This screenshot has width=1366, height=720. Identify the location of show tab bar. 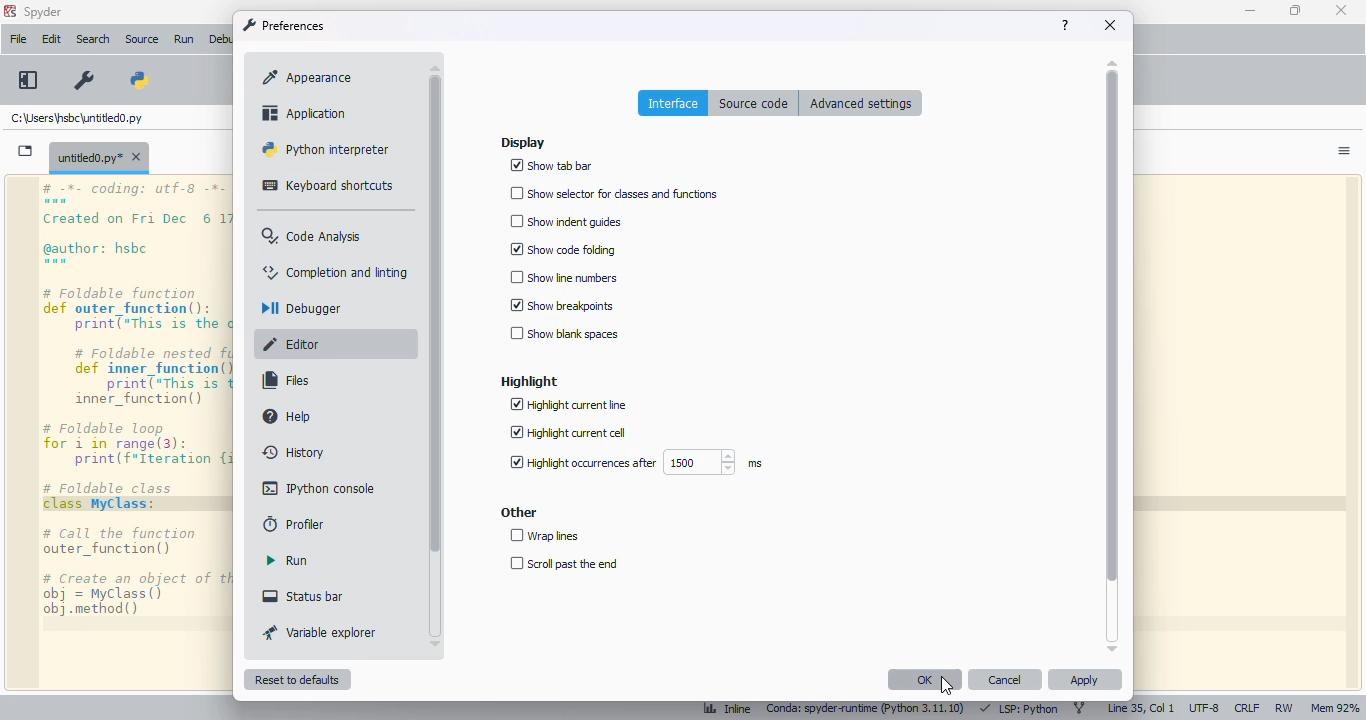
(552, 166).